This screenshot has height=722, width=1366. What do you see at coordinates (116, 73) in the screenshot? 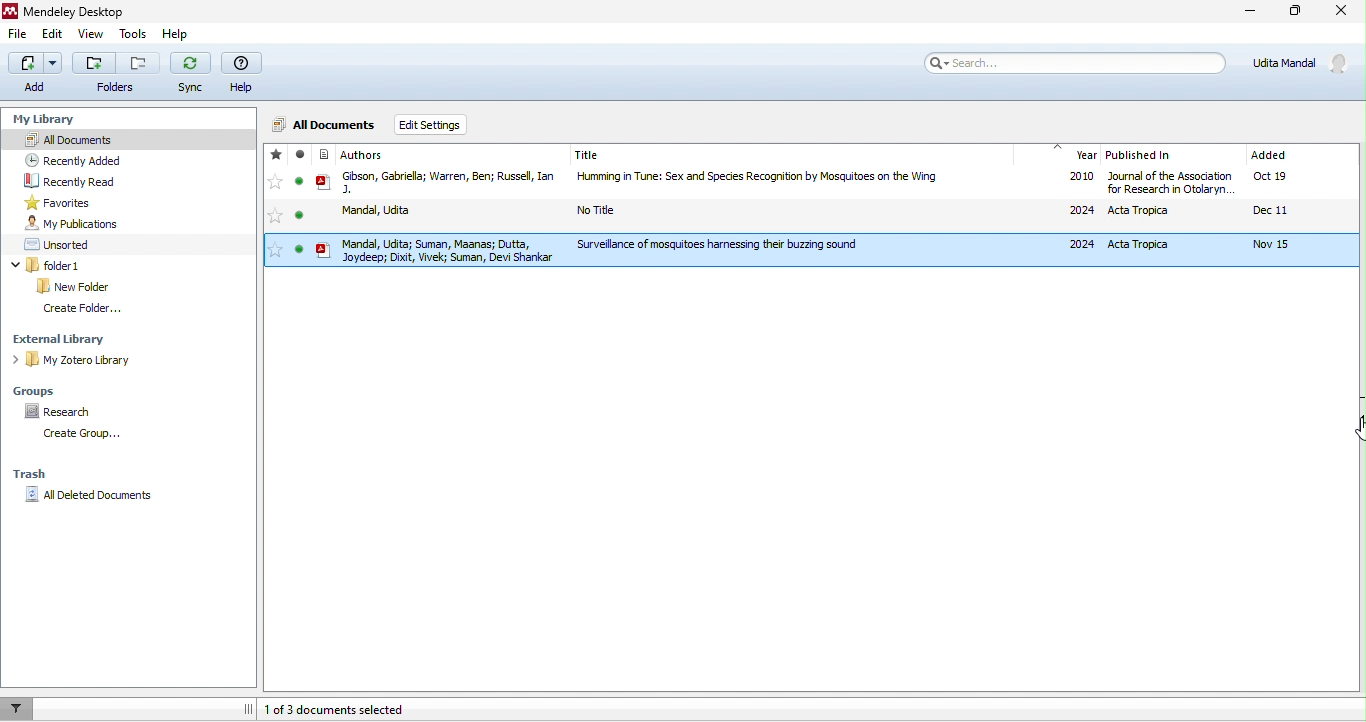
I see `folders` at bounding box center [116, 73].